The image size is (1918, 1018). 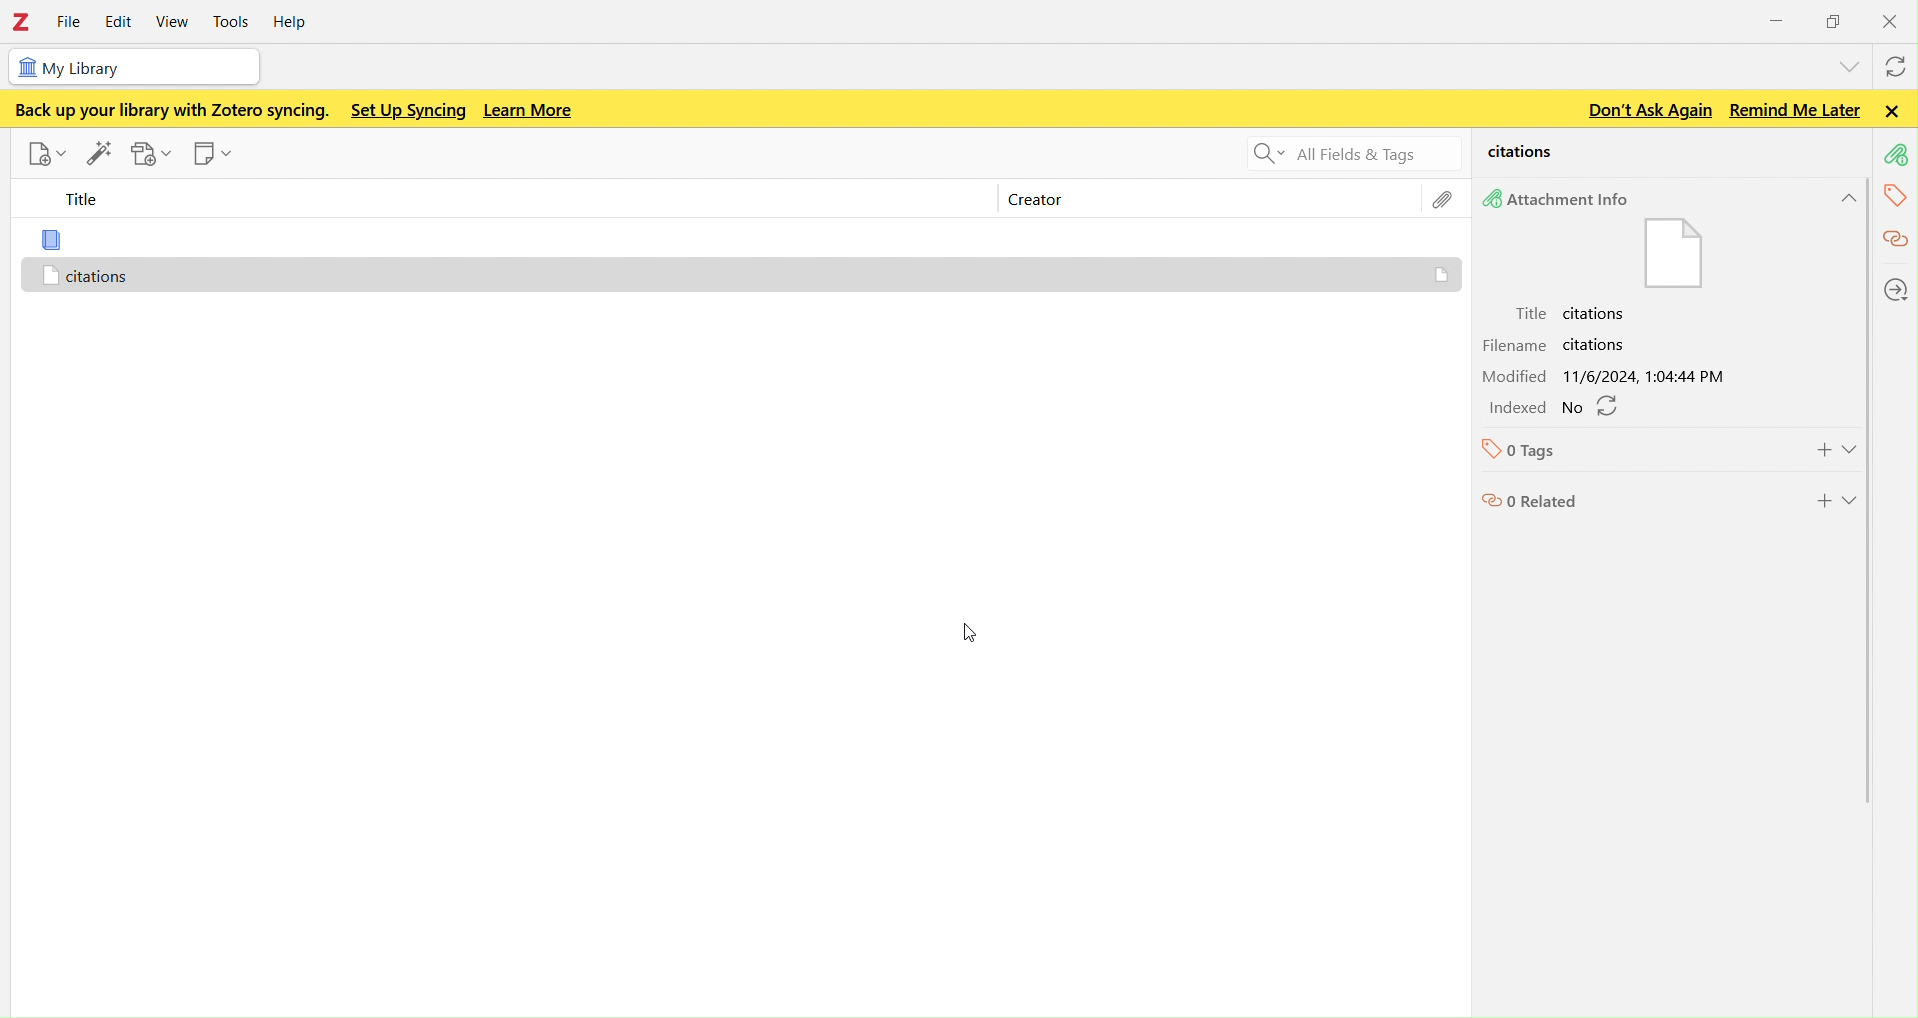 I want to click on Show, so click(x=1844, y=502).